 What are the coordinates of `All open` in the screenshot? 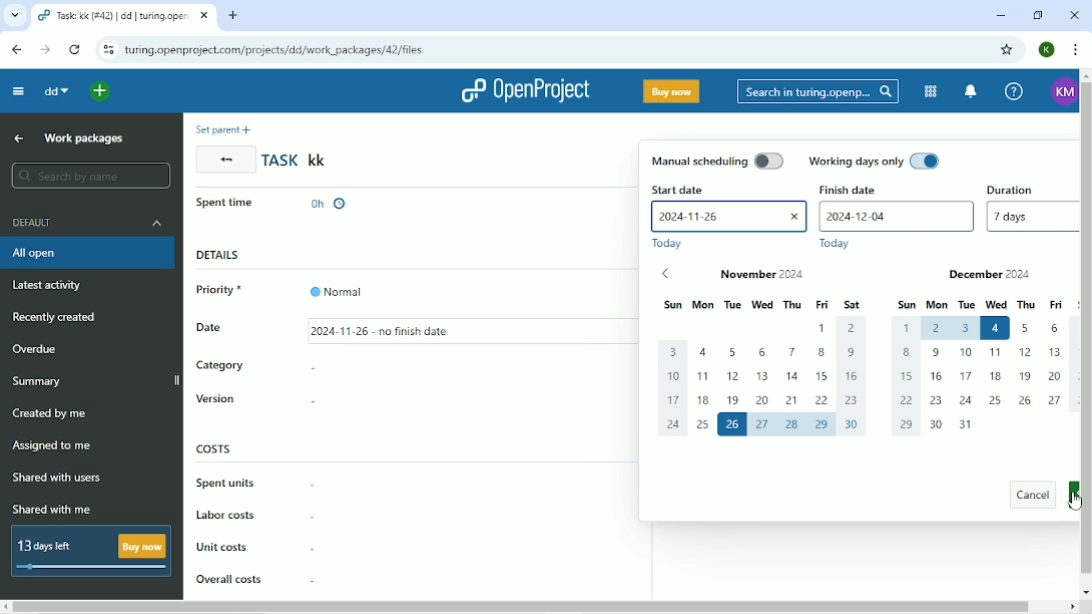 It's located at (87, 255).